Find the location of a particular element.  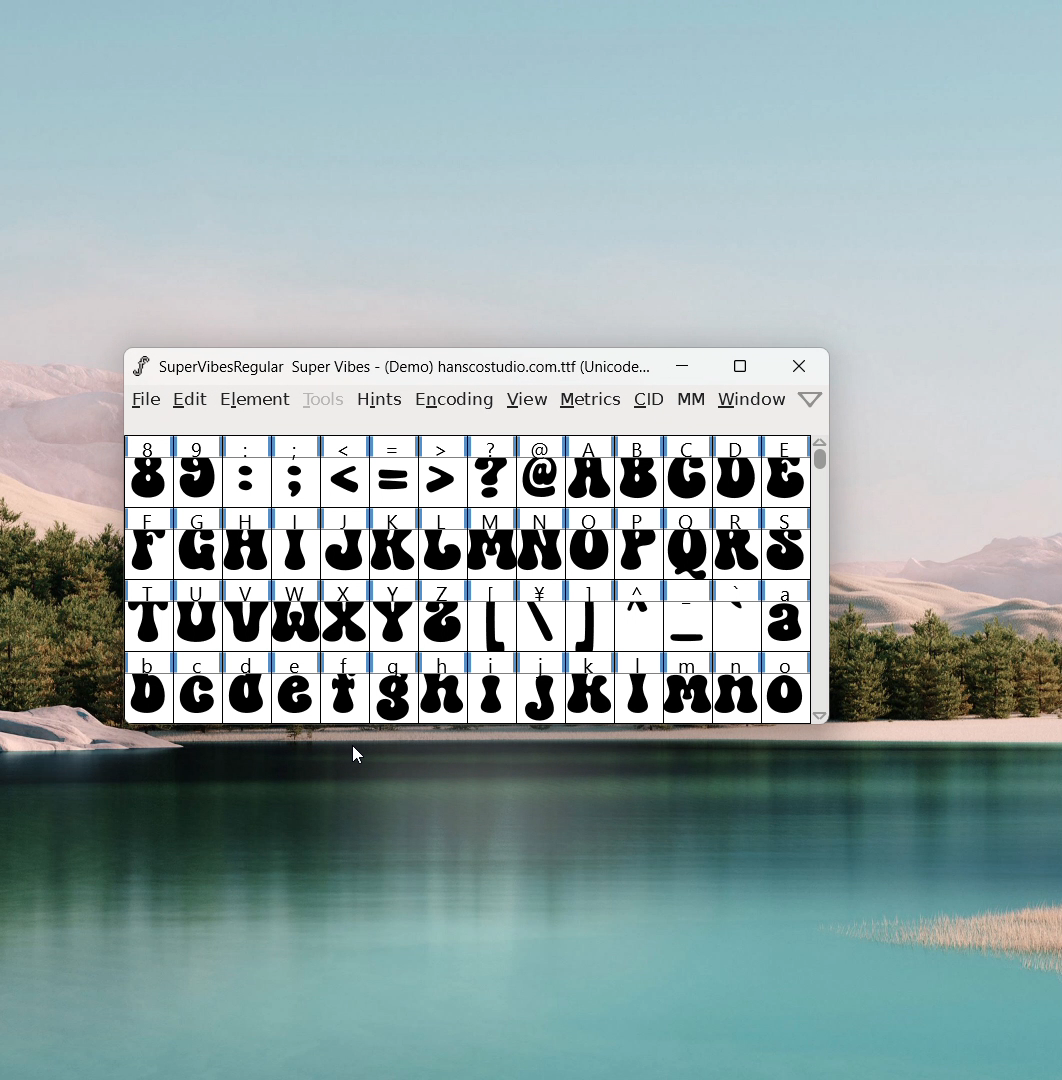

U is located at coordinates (198, 617).